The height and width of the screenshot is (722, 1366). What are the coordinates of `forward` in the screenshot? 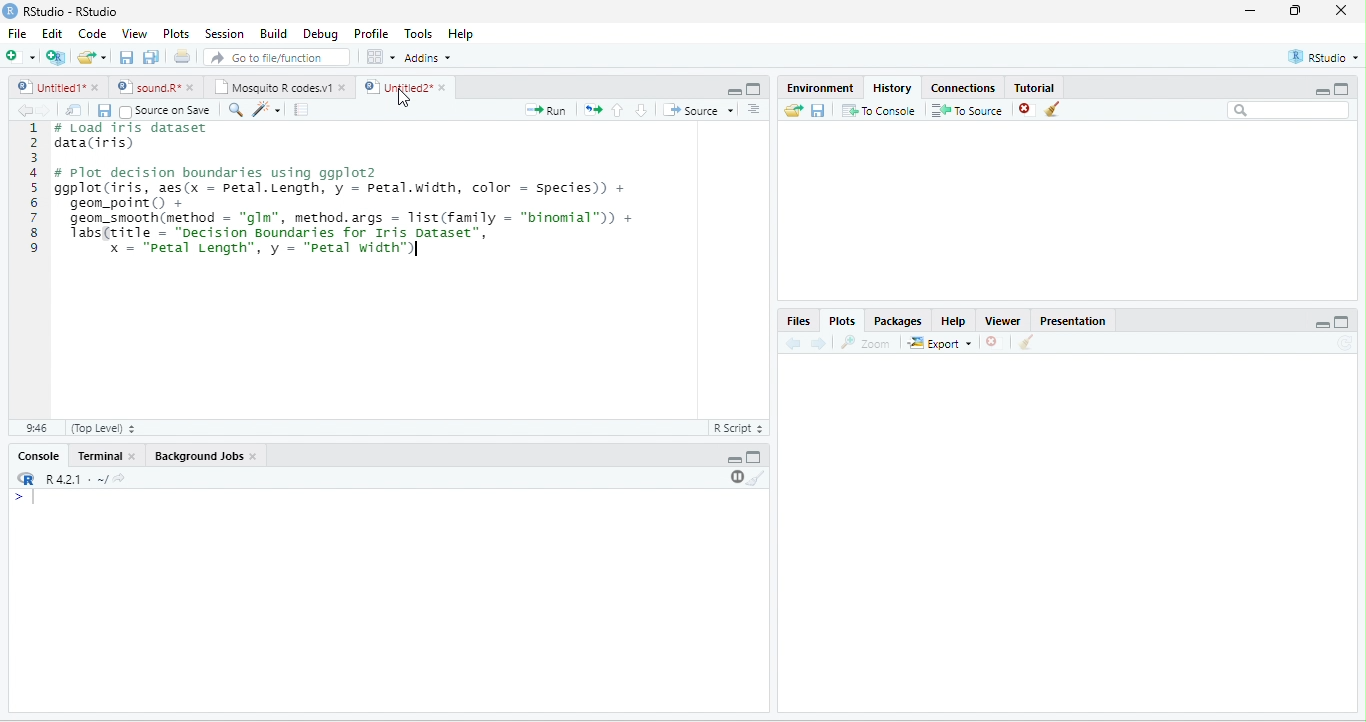 It's located at (46, 111).